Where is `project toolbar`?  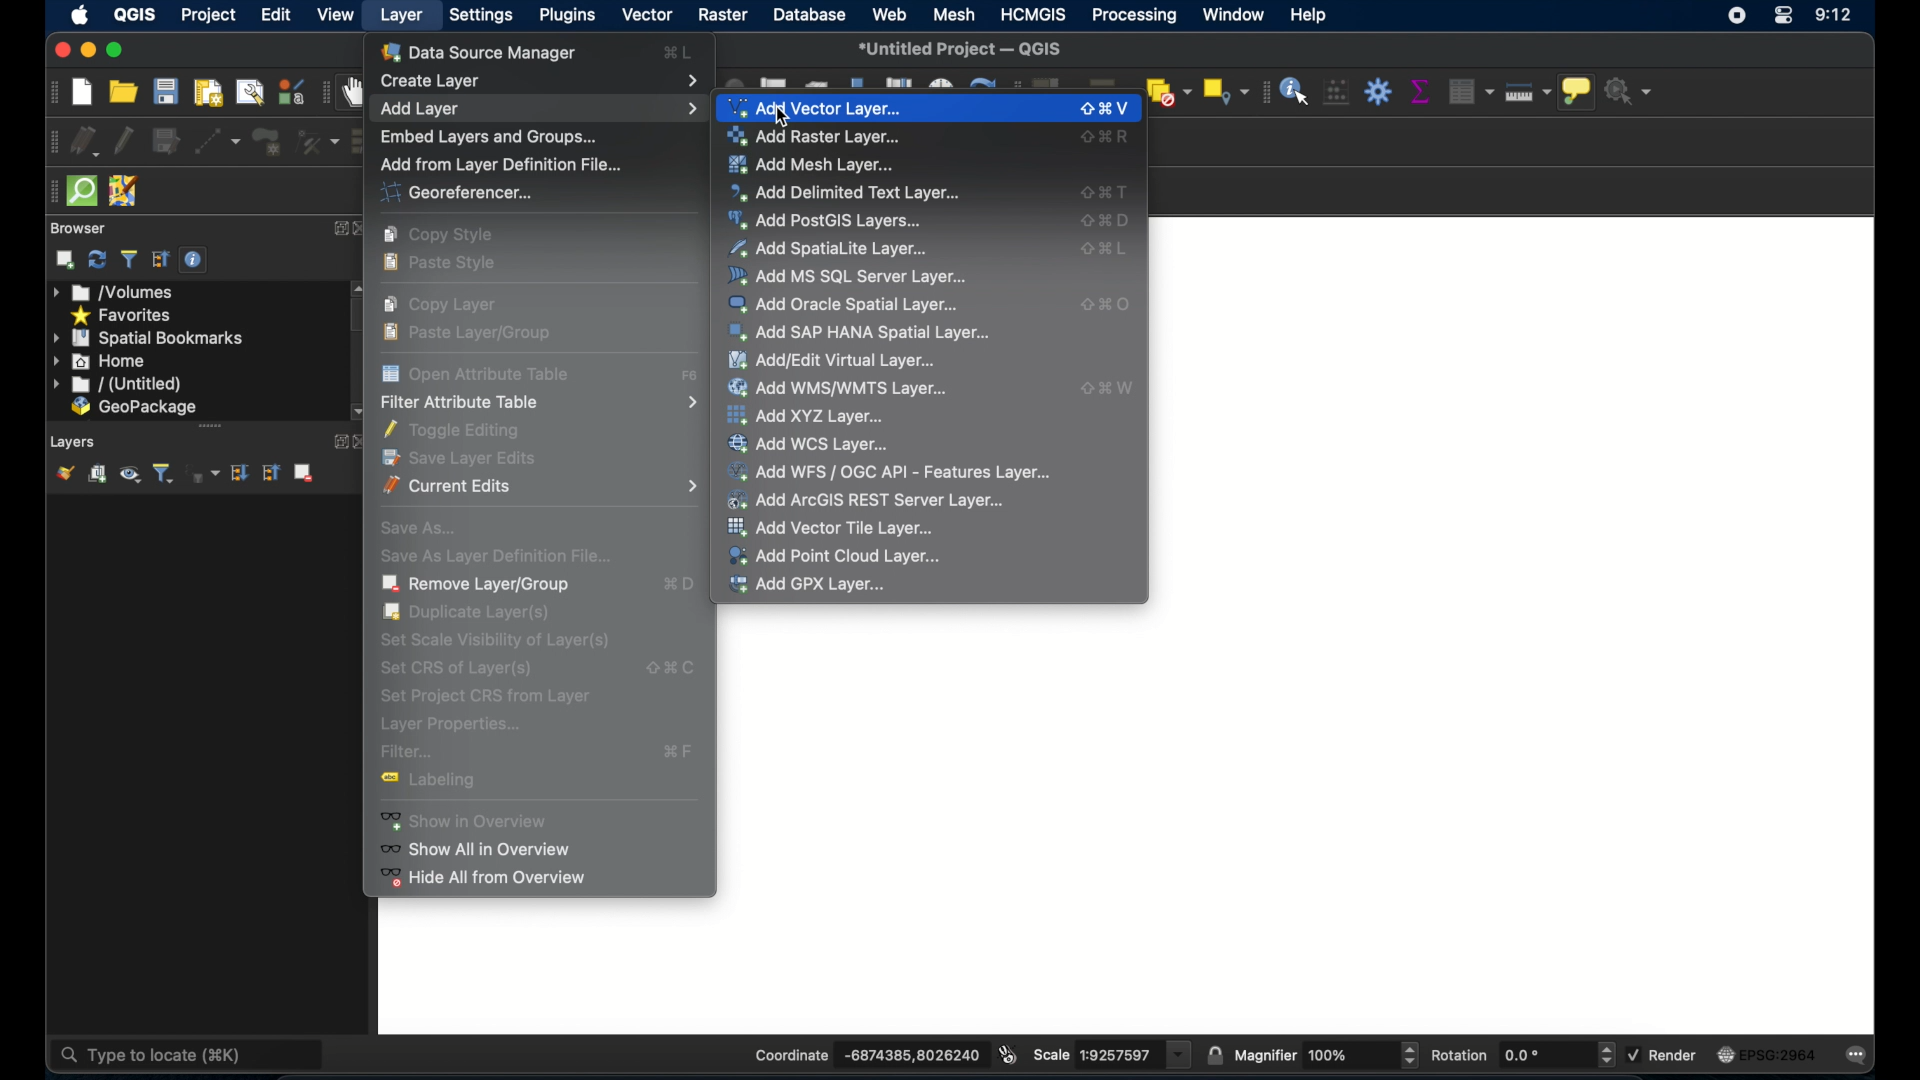 project toolbar is located at coordinates (46, 94).